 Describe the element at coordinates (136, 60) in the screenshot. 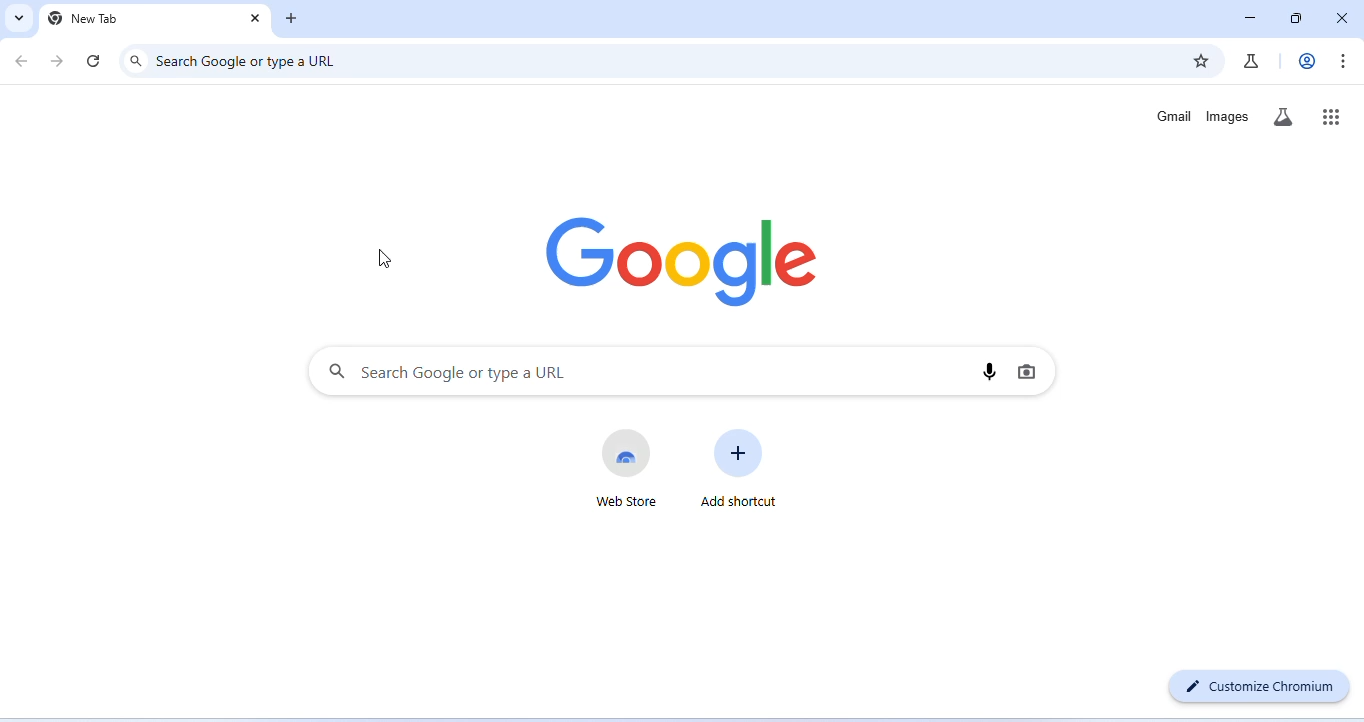

I see `search icon` at that location.